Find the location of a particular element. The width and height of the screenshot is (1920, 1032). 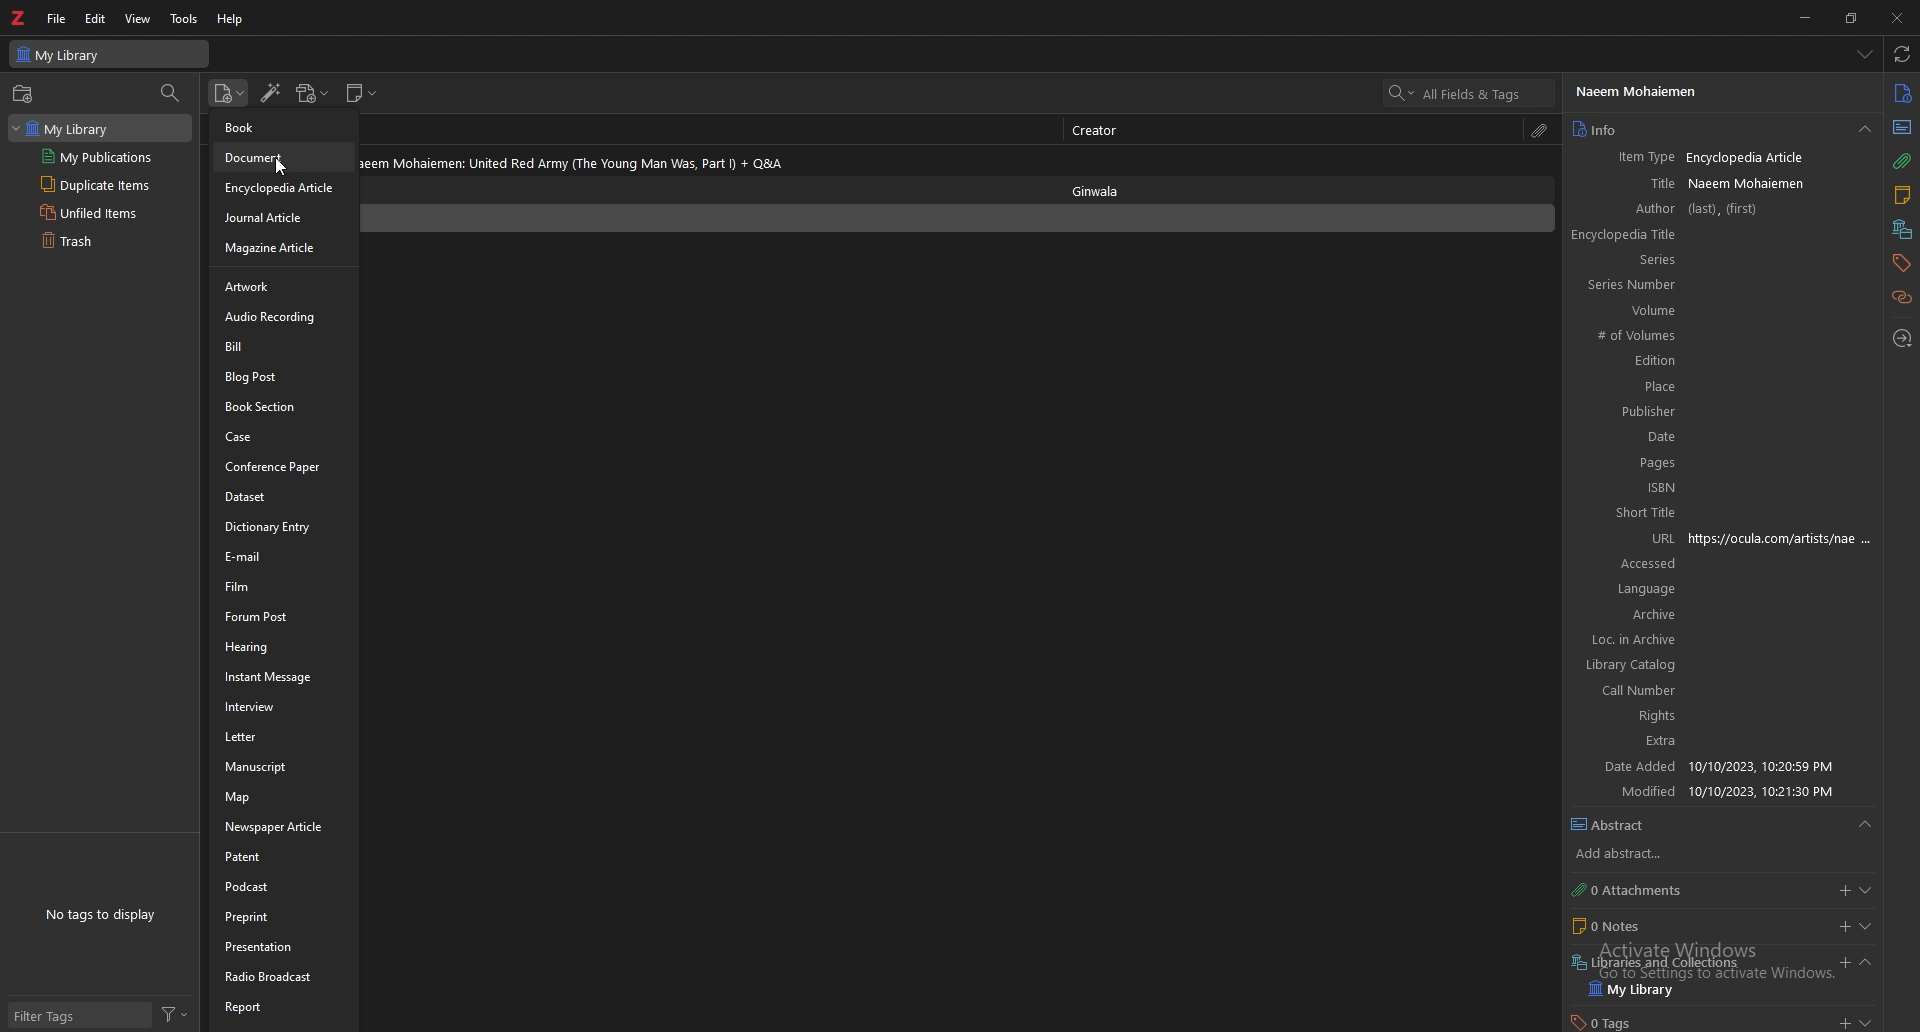

tags is located at coordinates (1901, 262).